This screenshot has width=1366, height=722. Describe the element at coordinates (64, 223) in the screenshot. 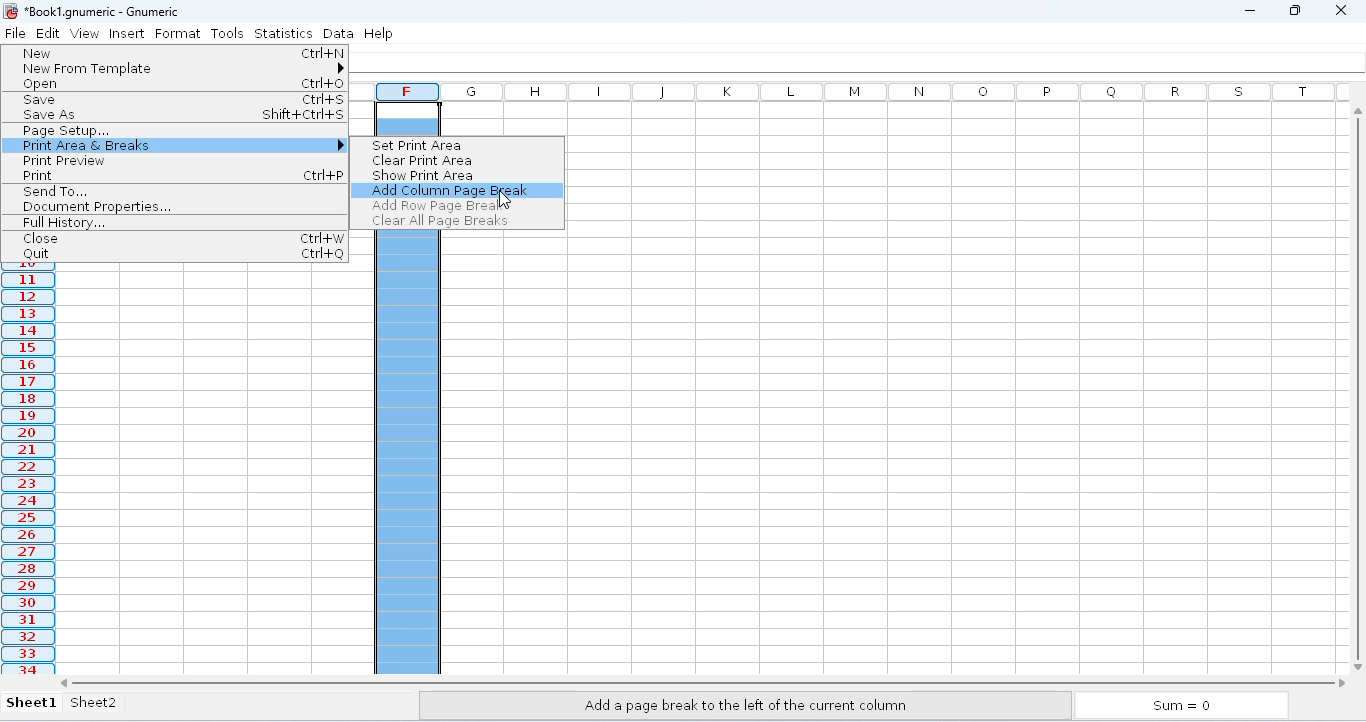

I see `full history` at that location.